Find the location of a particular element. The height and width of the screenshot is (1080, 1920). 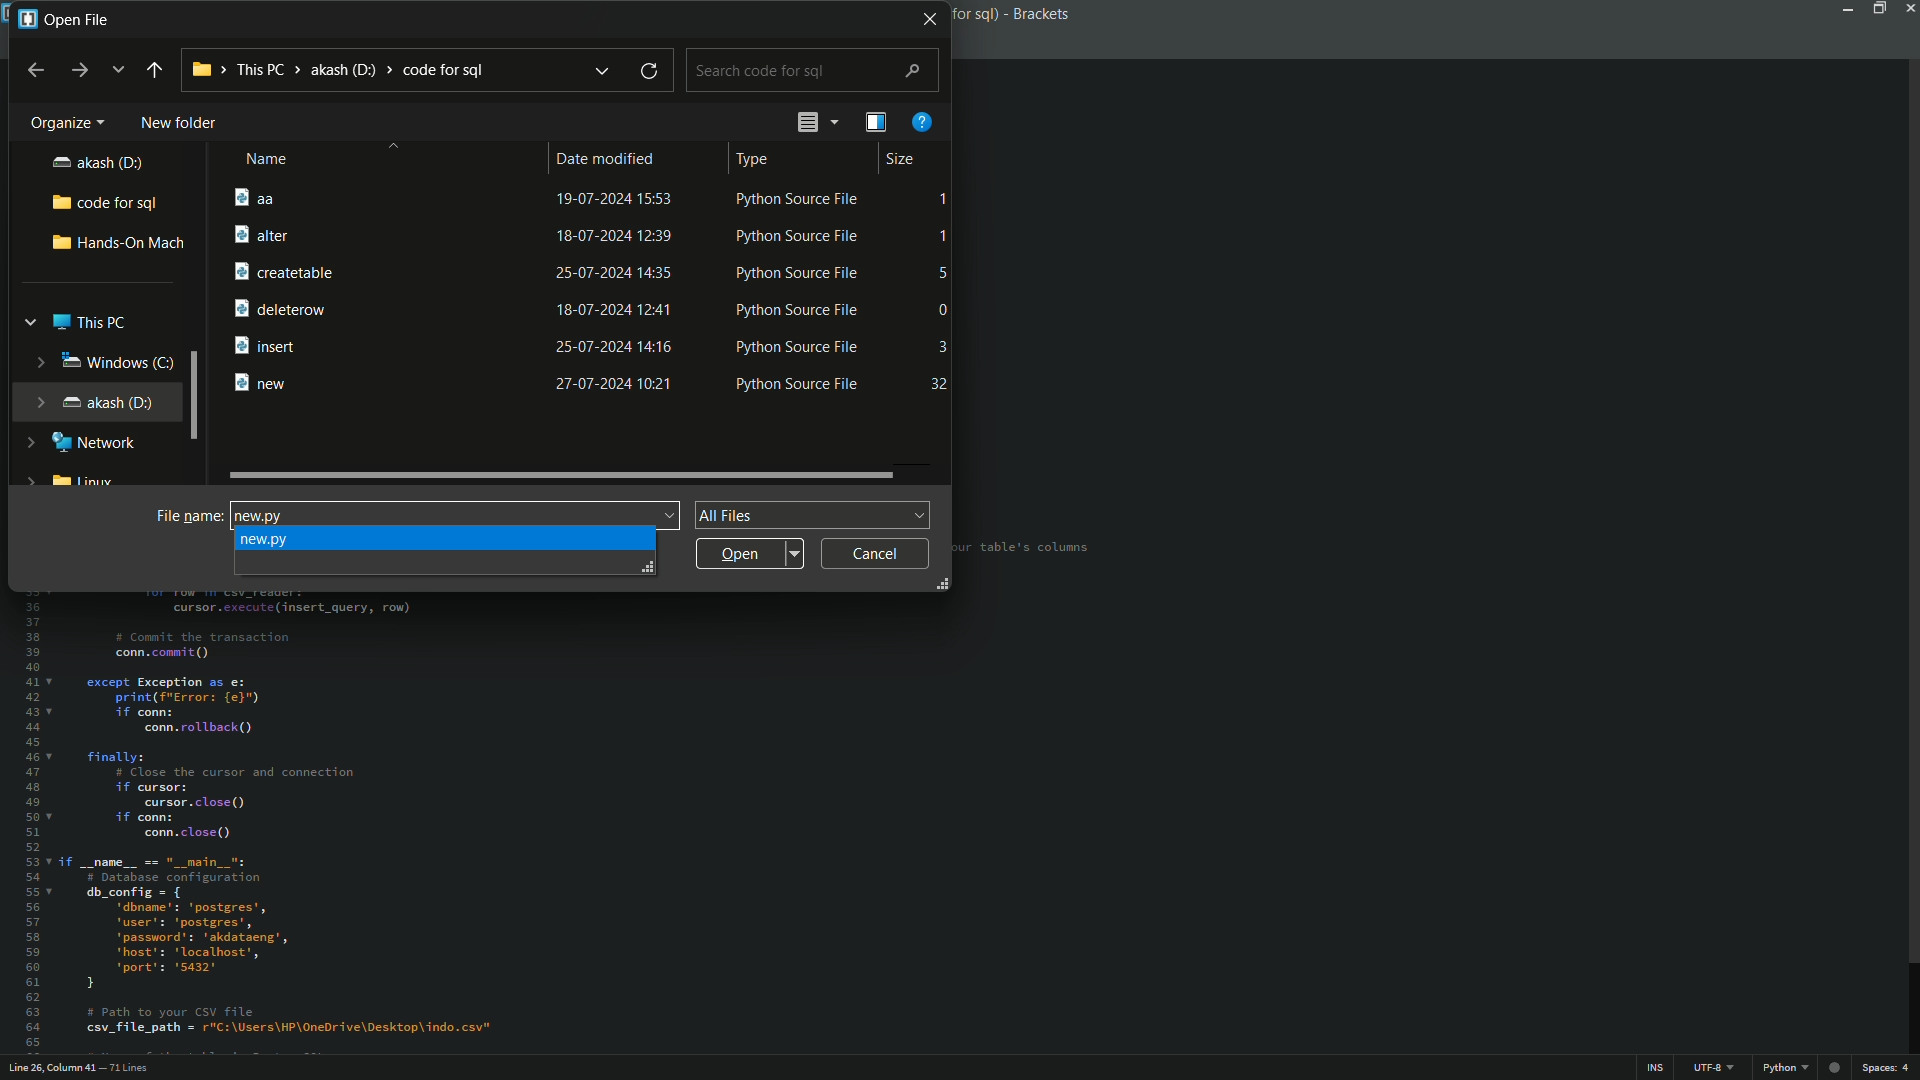

code for sql is located at coordinates (105, 200).